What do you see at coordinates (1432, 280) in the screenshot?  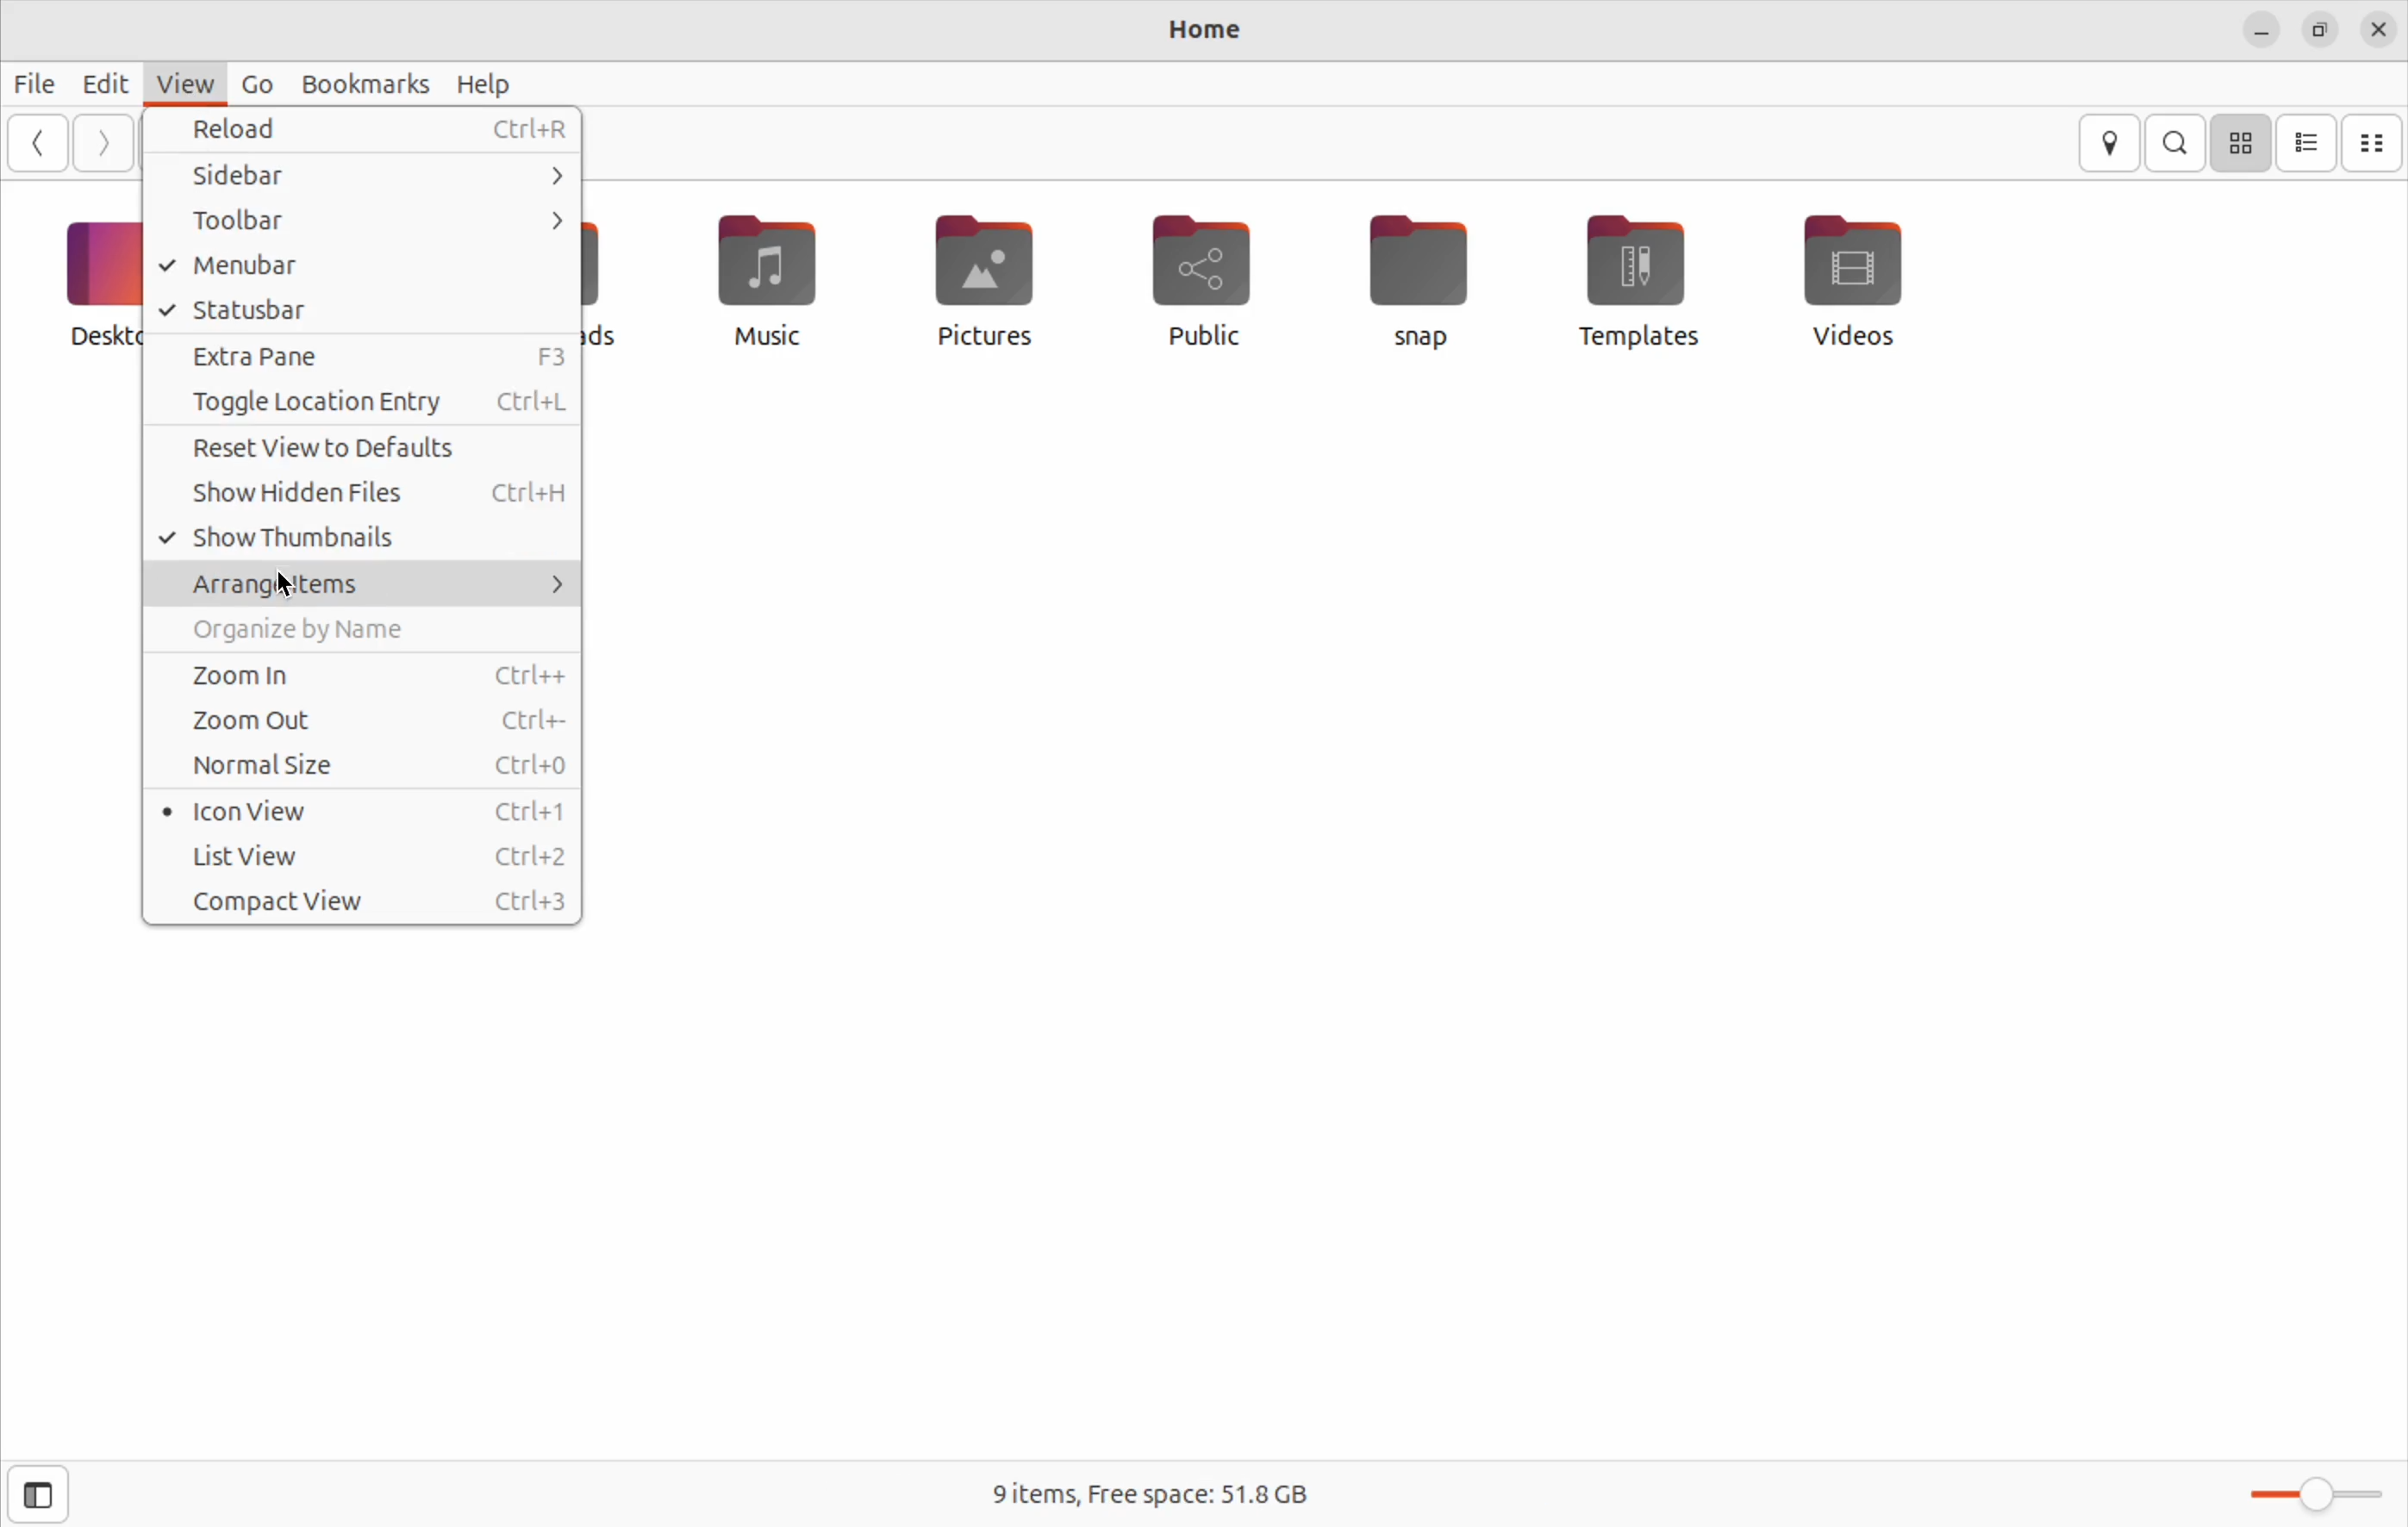 I see `snap files` at bounding box center [1432, 280].